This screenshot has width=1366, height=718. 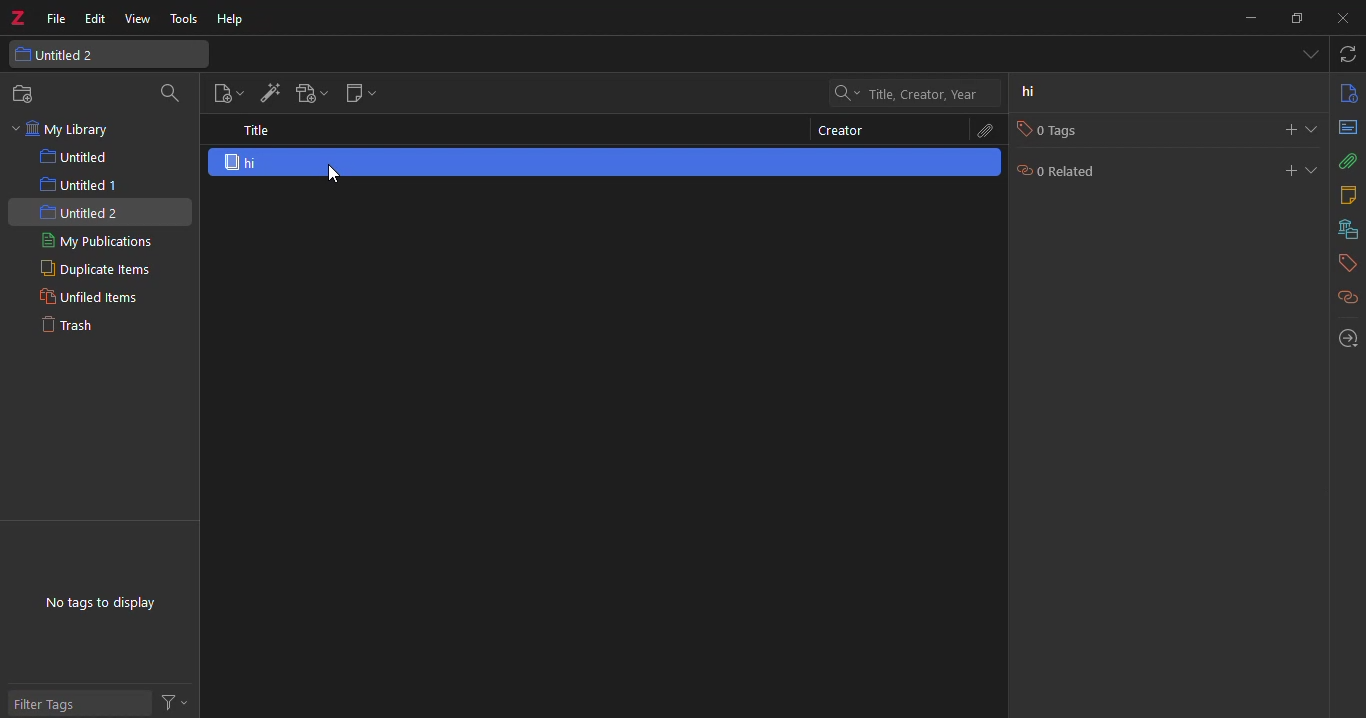 I want to click on new note, so click(x=358, y=93).